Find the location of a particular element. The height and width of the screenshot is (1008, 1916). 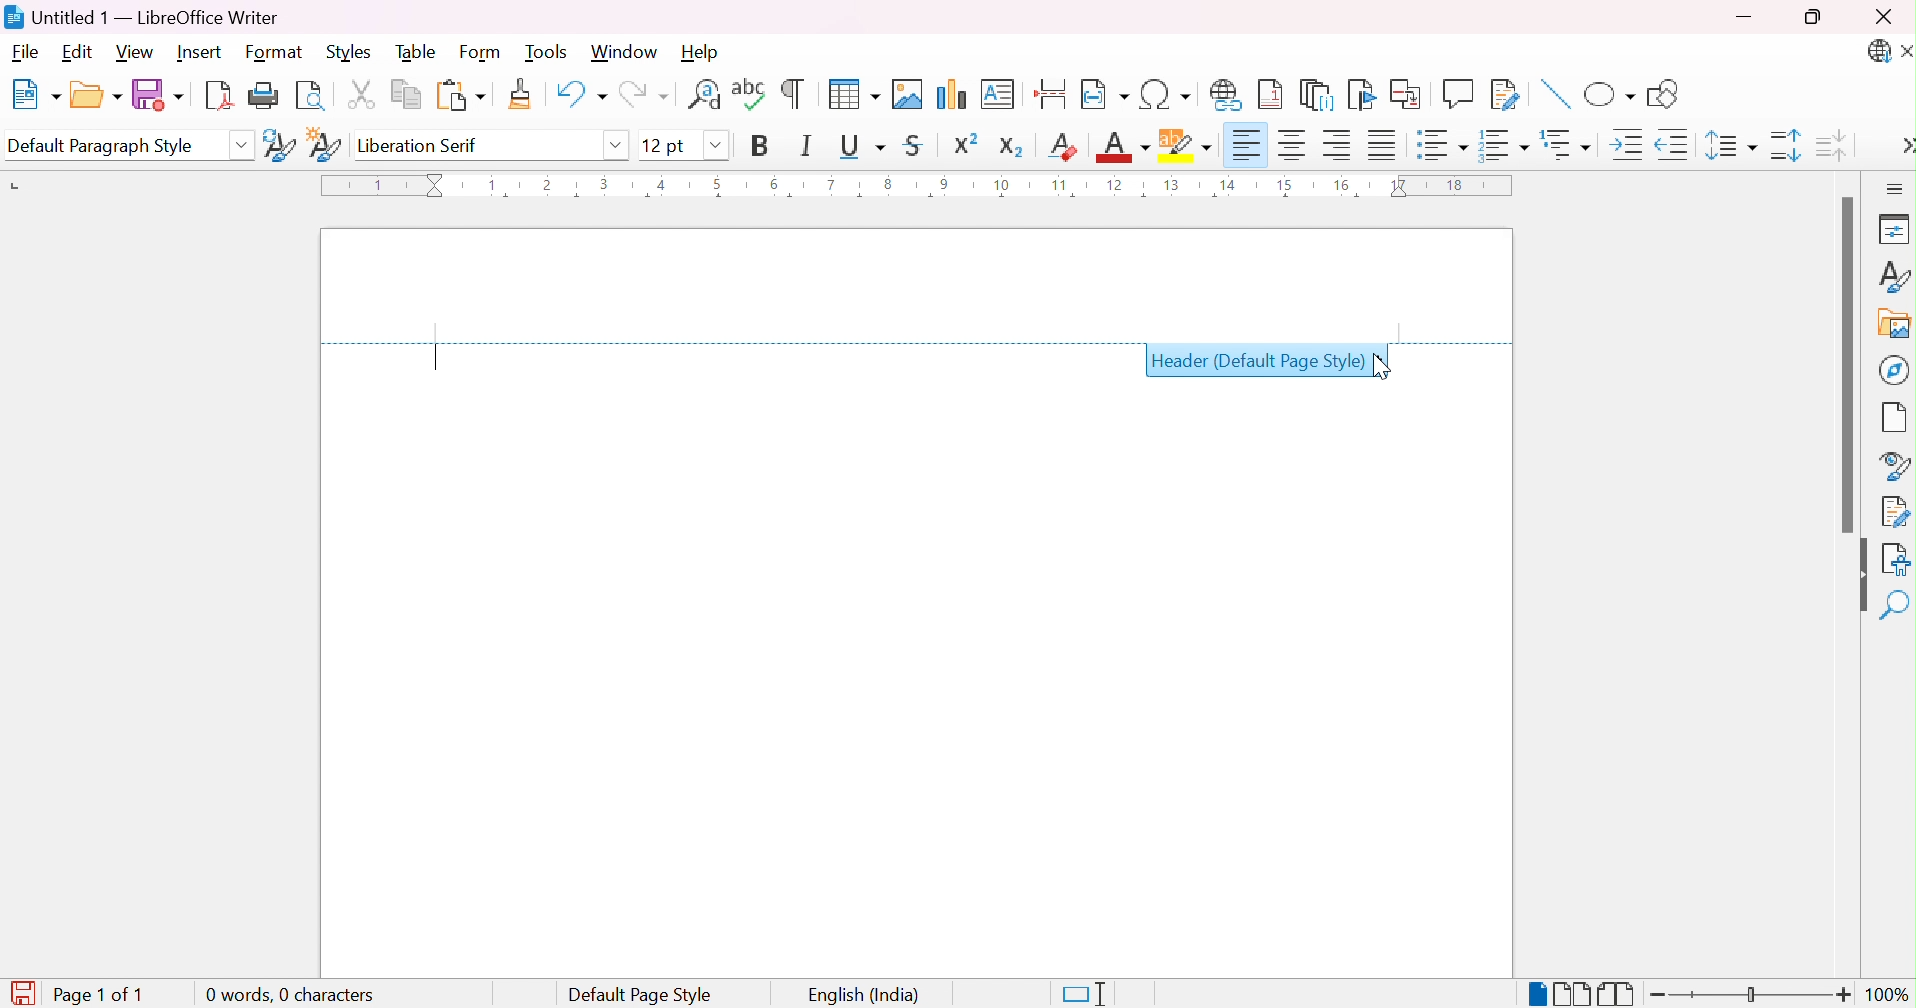

Window is located at coordinates (626, 52).